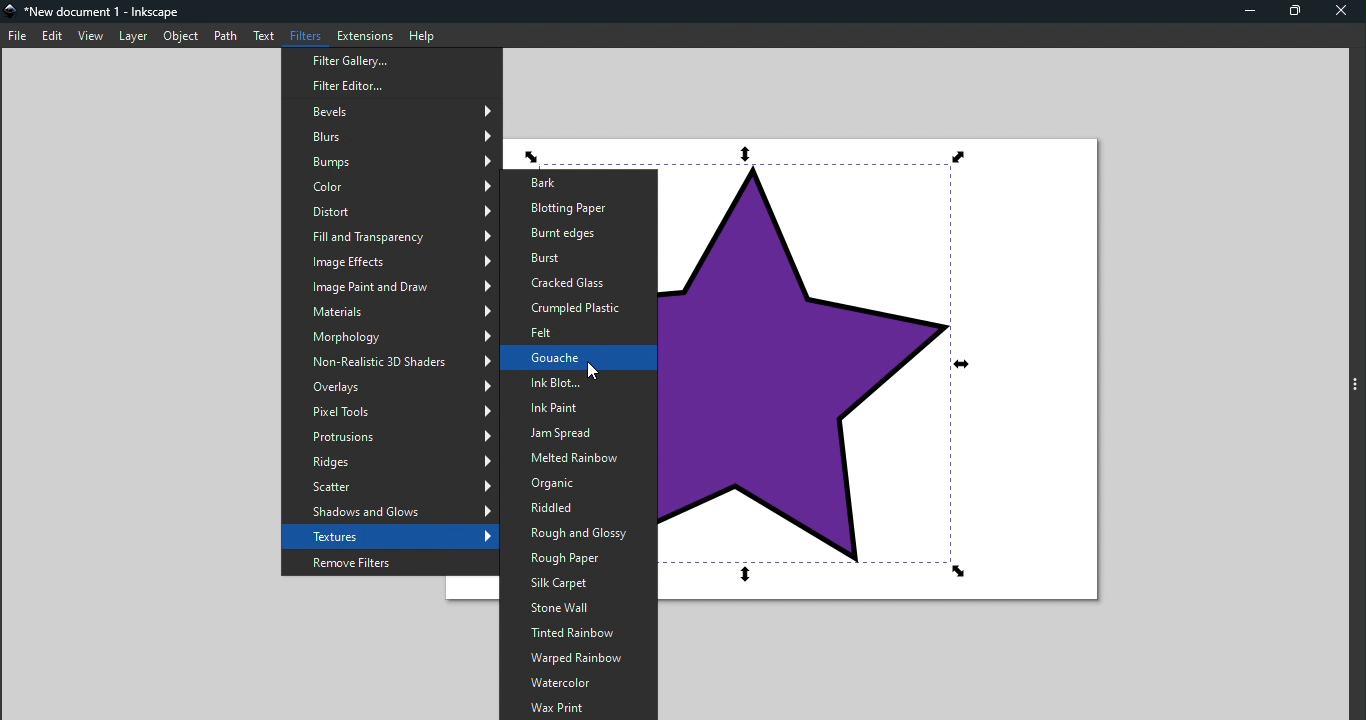 The width and height of the screenshot is (1366, 720). I want to click on Textures, so click(388, 536).